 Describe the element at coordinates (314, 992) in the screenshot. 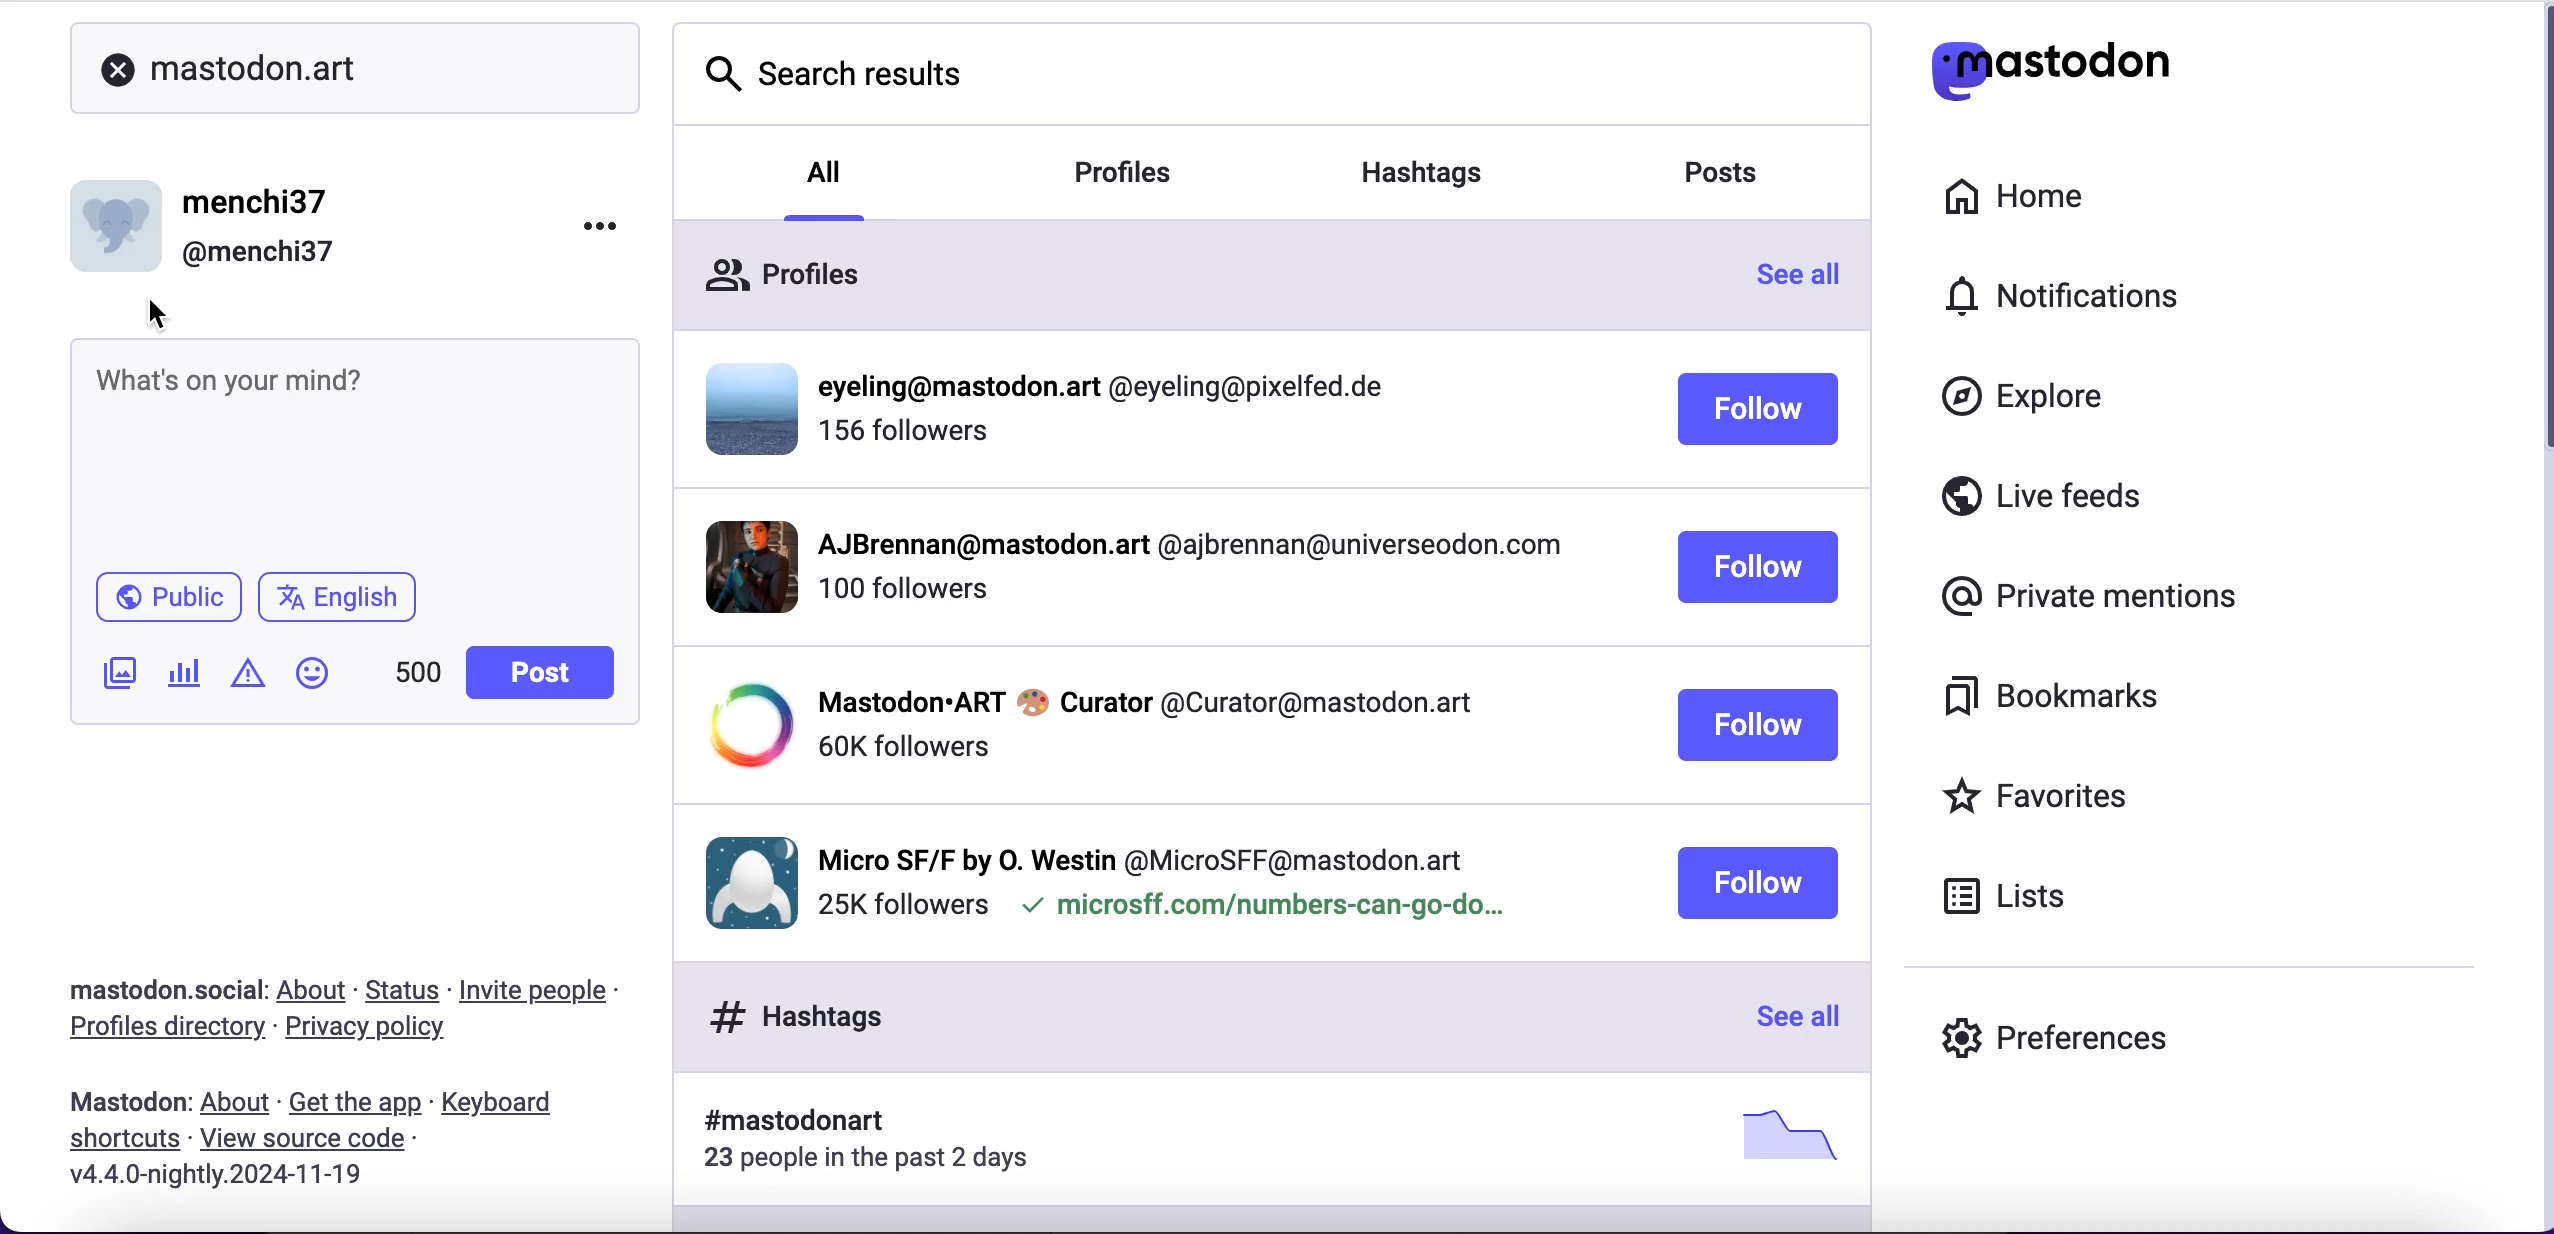

I see `about` at that location.